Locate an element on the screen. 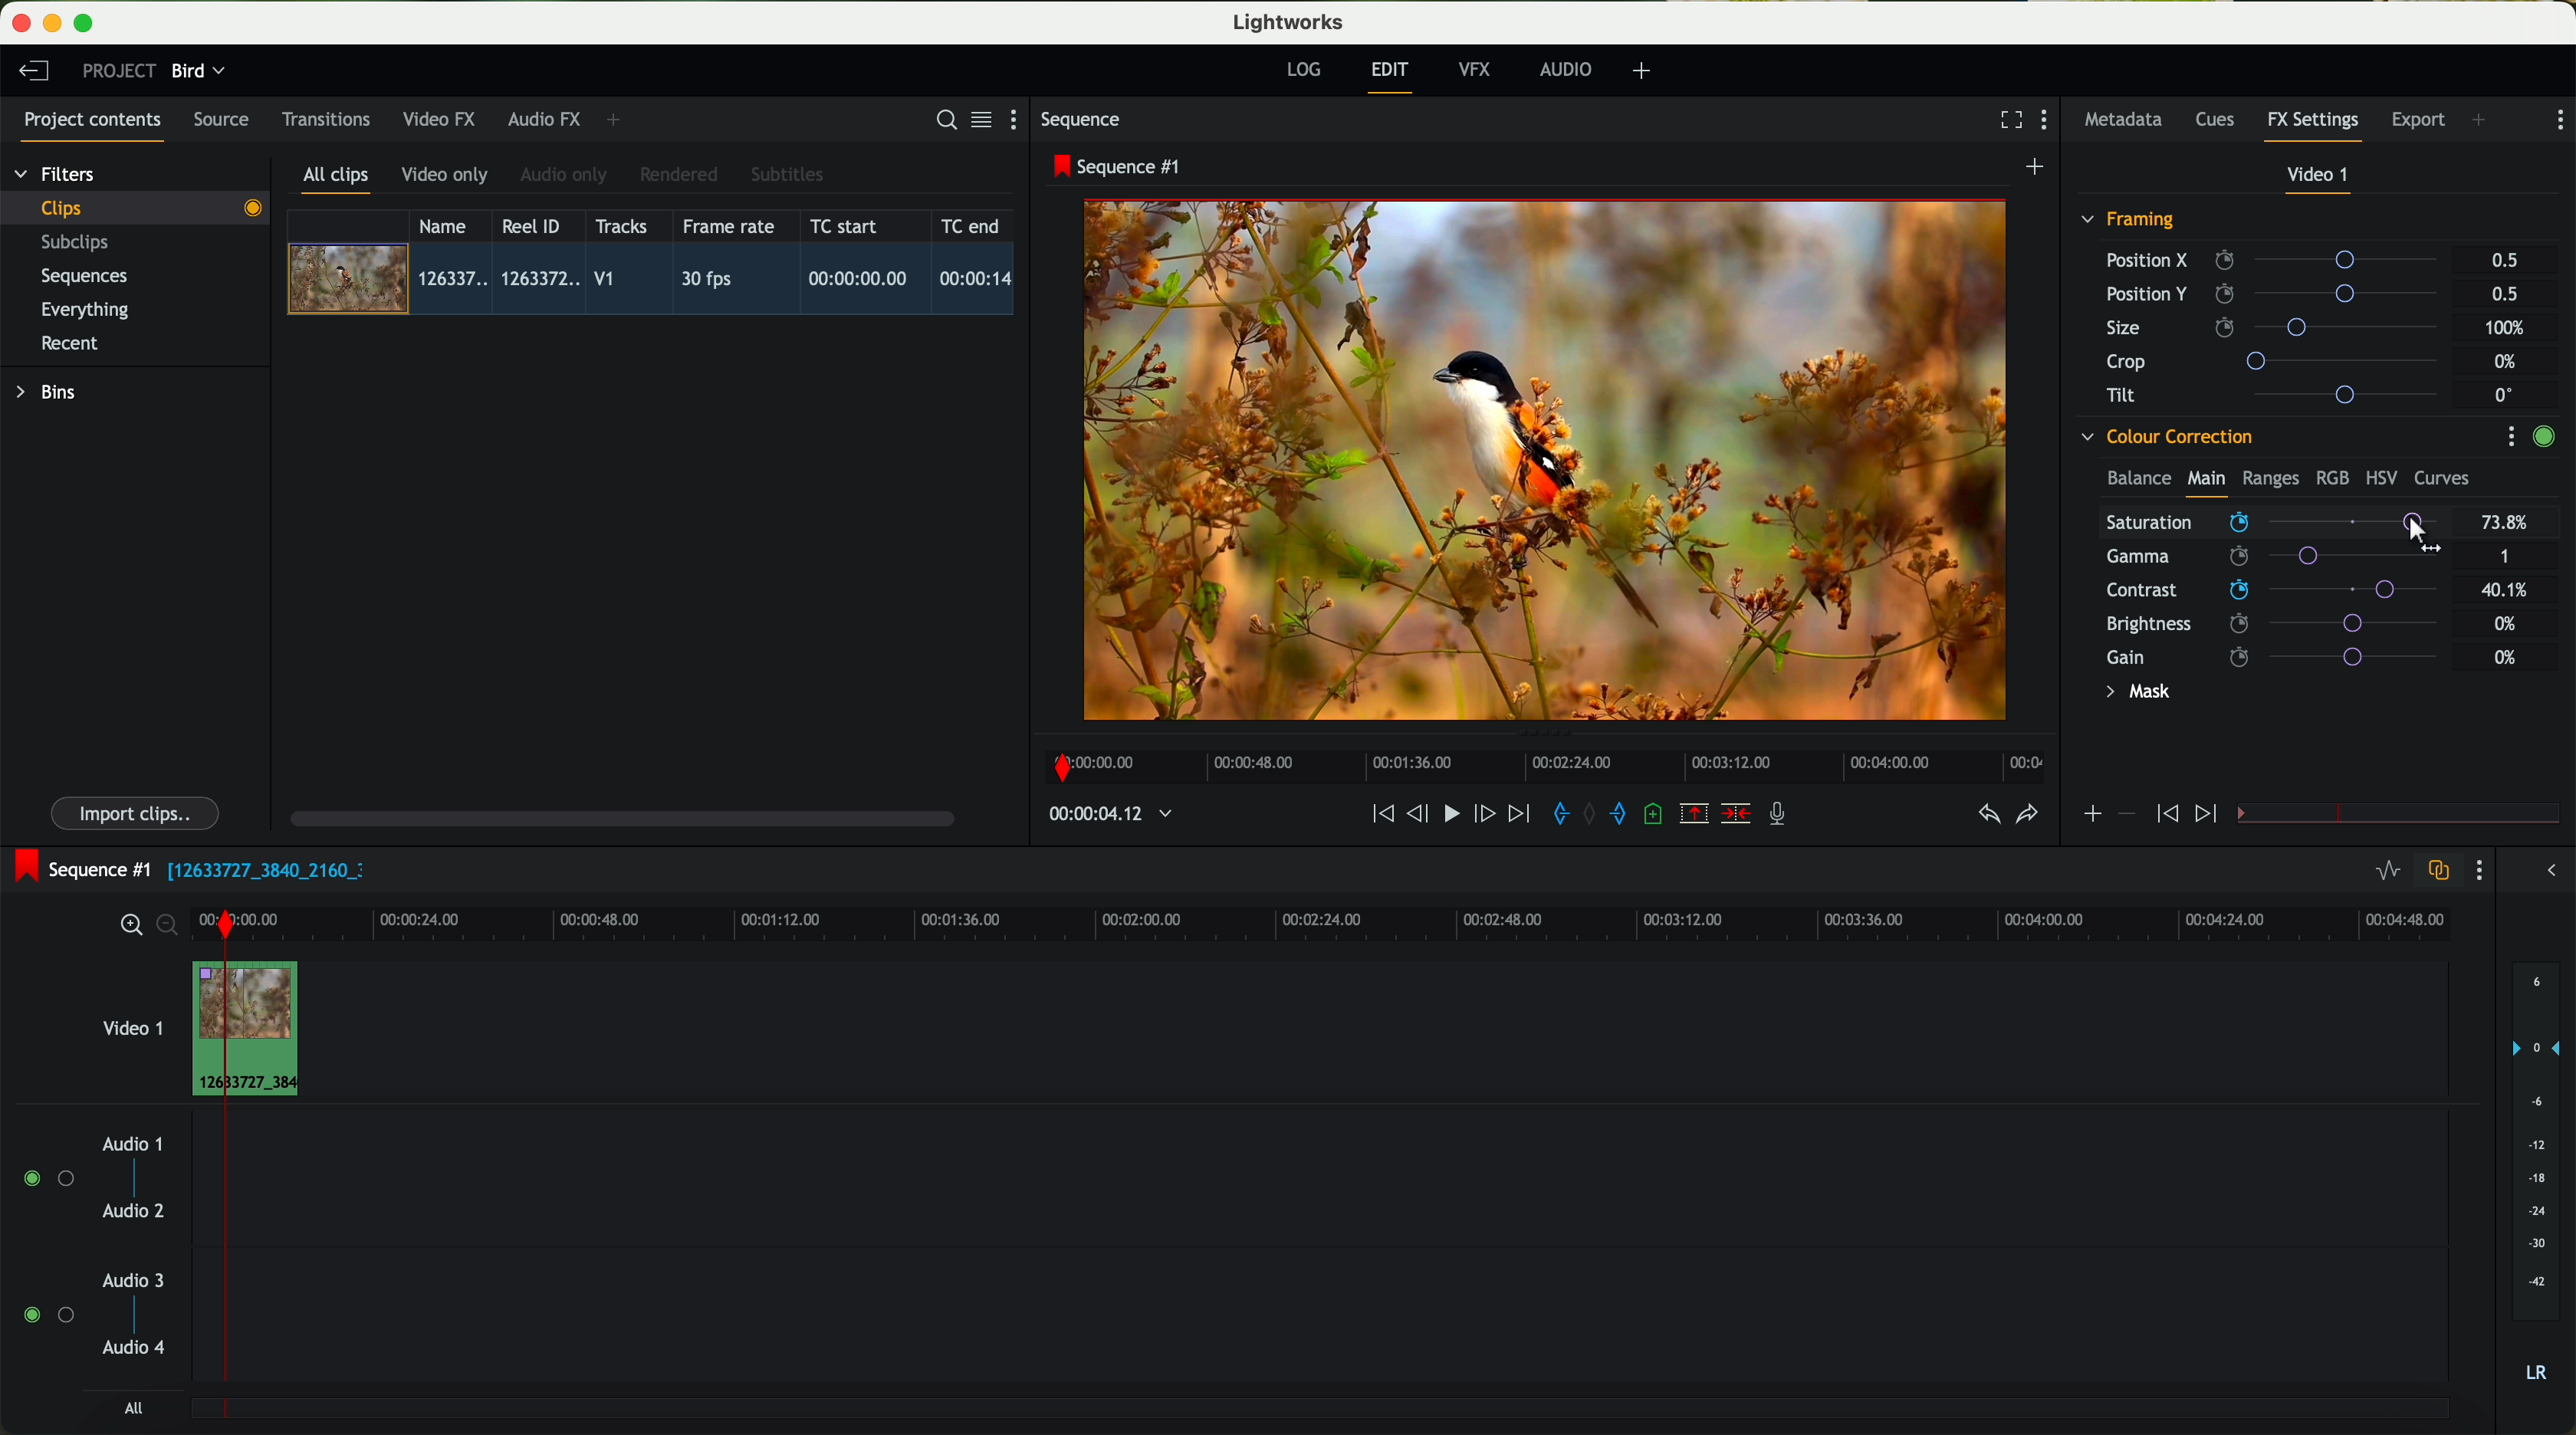 Image resolution: width=2576 pixels, height=1435 pixels. audio 2 is located at coordinates (135, 1212).